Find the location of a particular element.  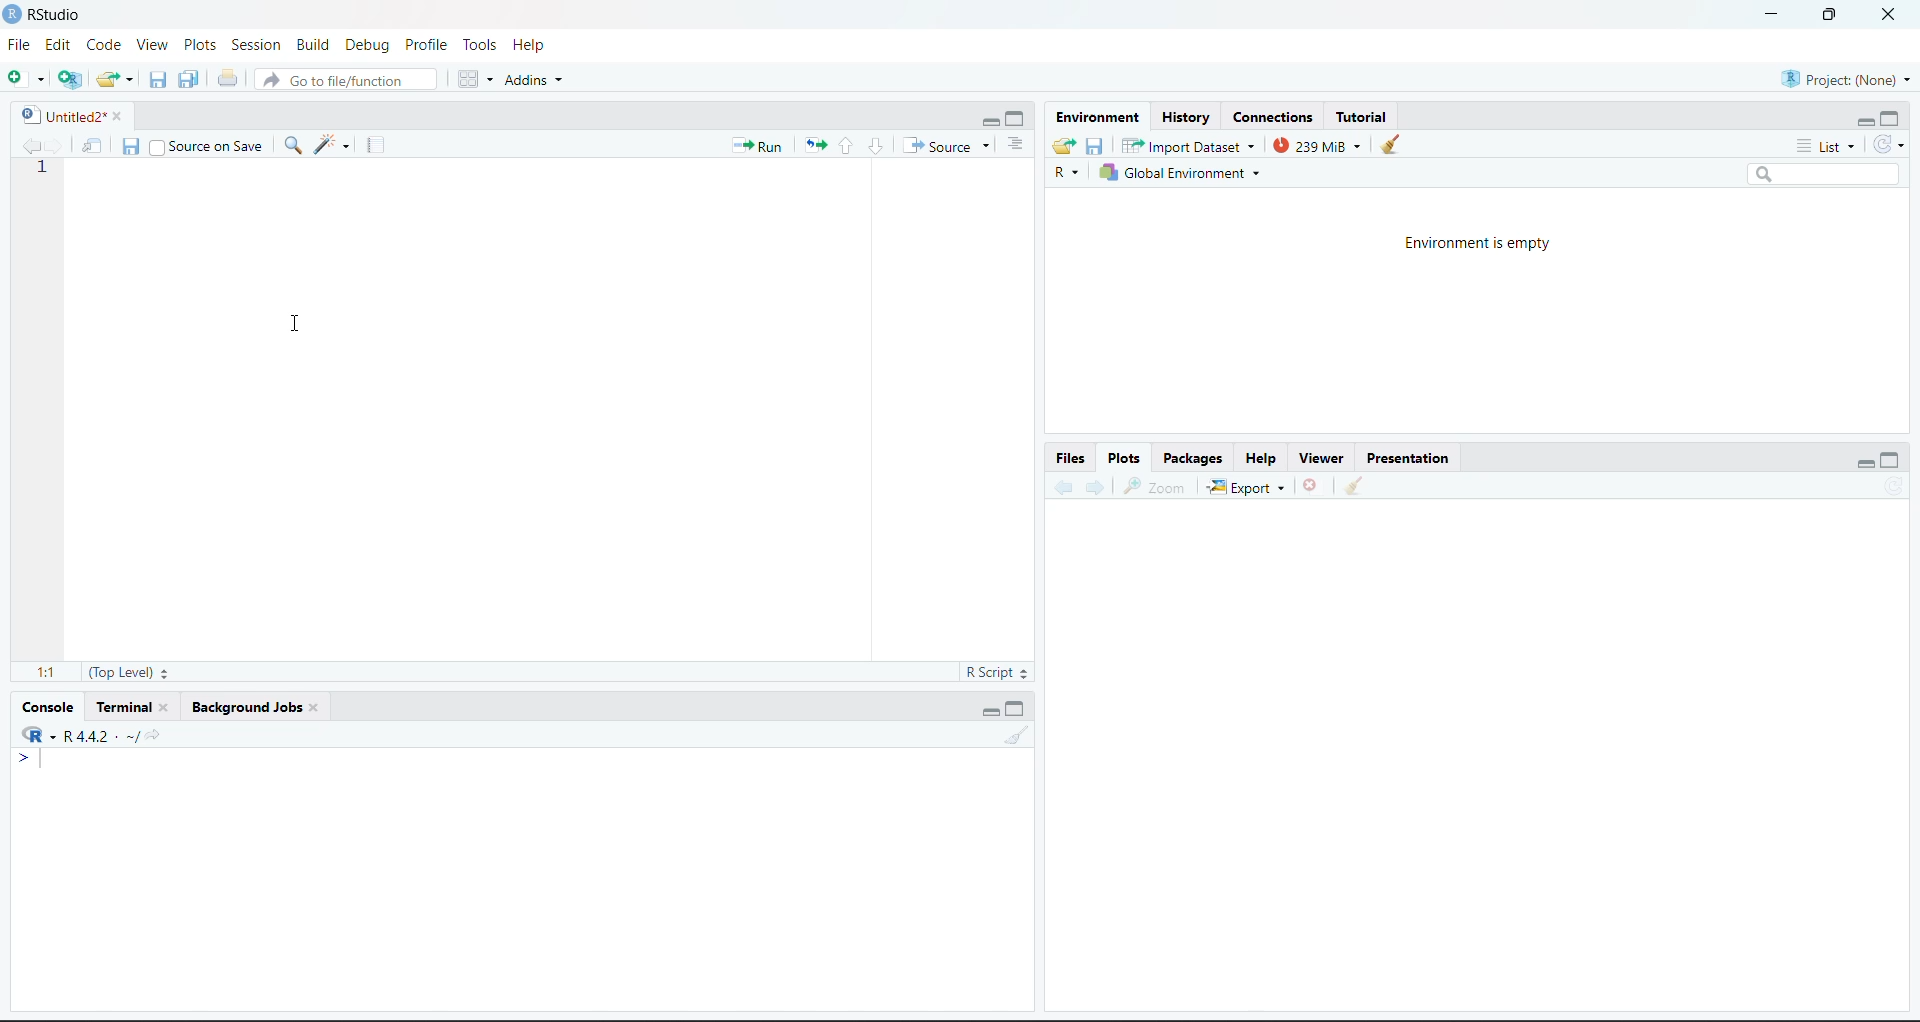

Terminal is located at coordinates (133, 707).